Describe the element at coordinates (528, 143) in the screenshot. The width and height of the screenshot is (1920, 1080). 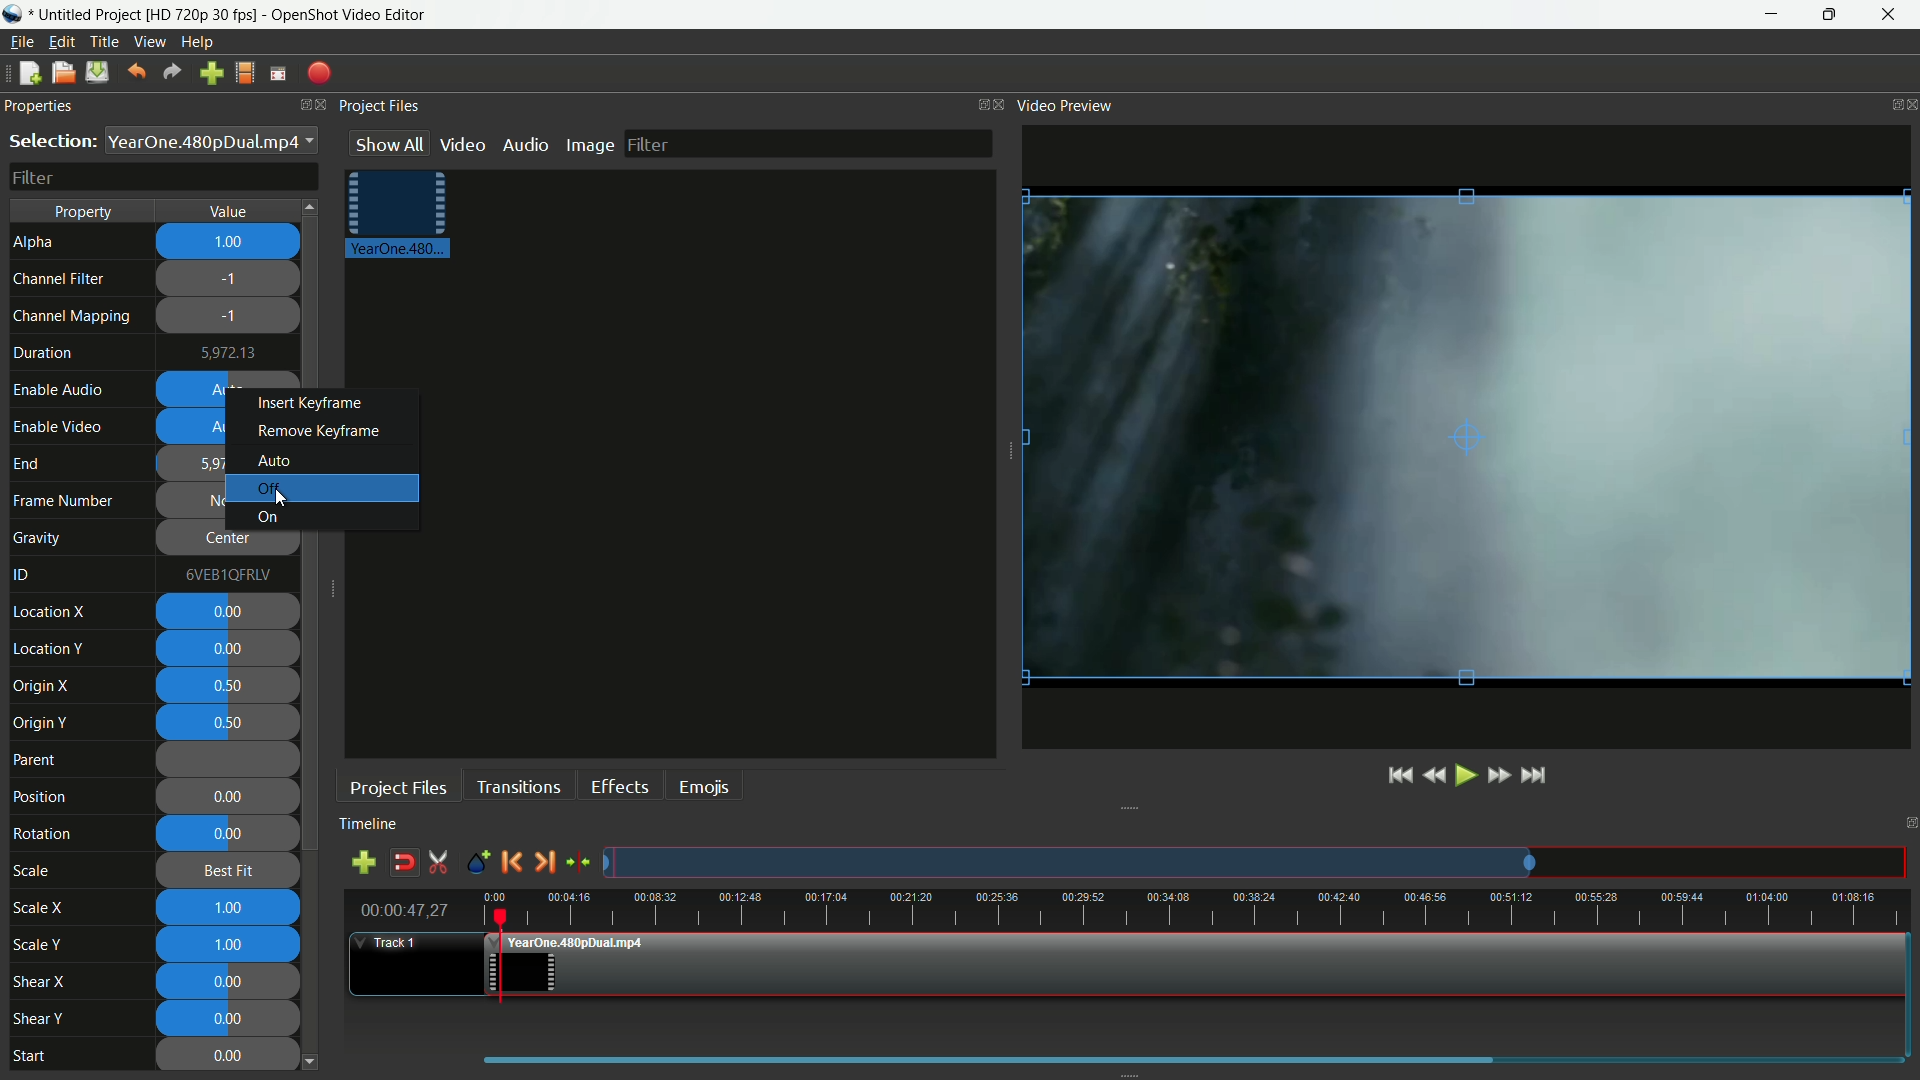
I see `audio` at that location.